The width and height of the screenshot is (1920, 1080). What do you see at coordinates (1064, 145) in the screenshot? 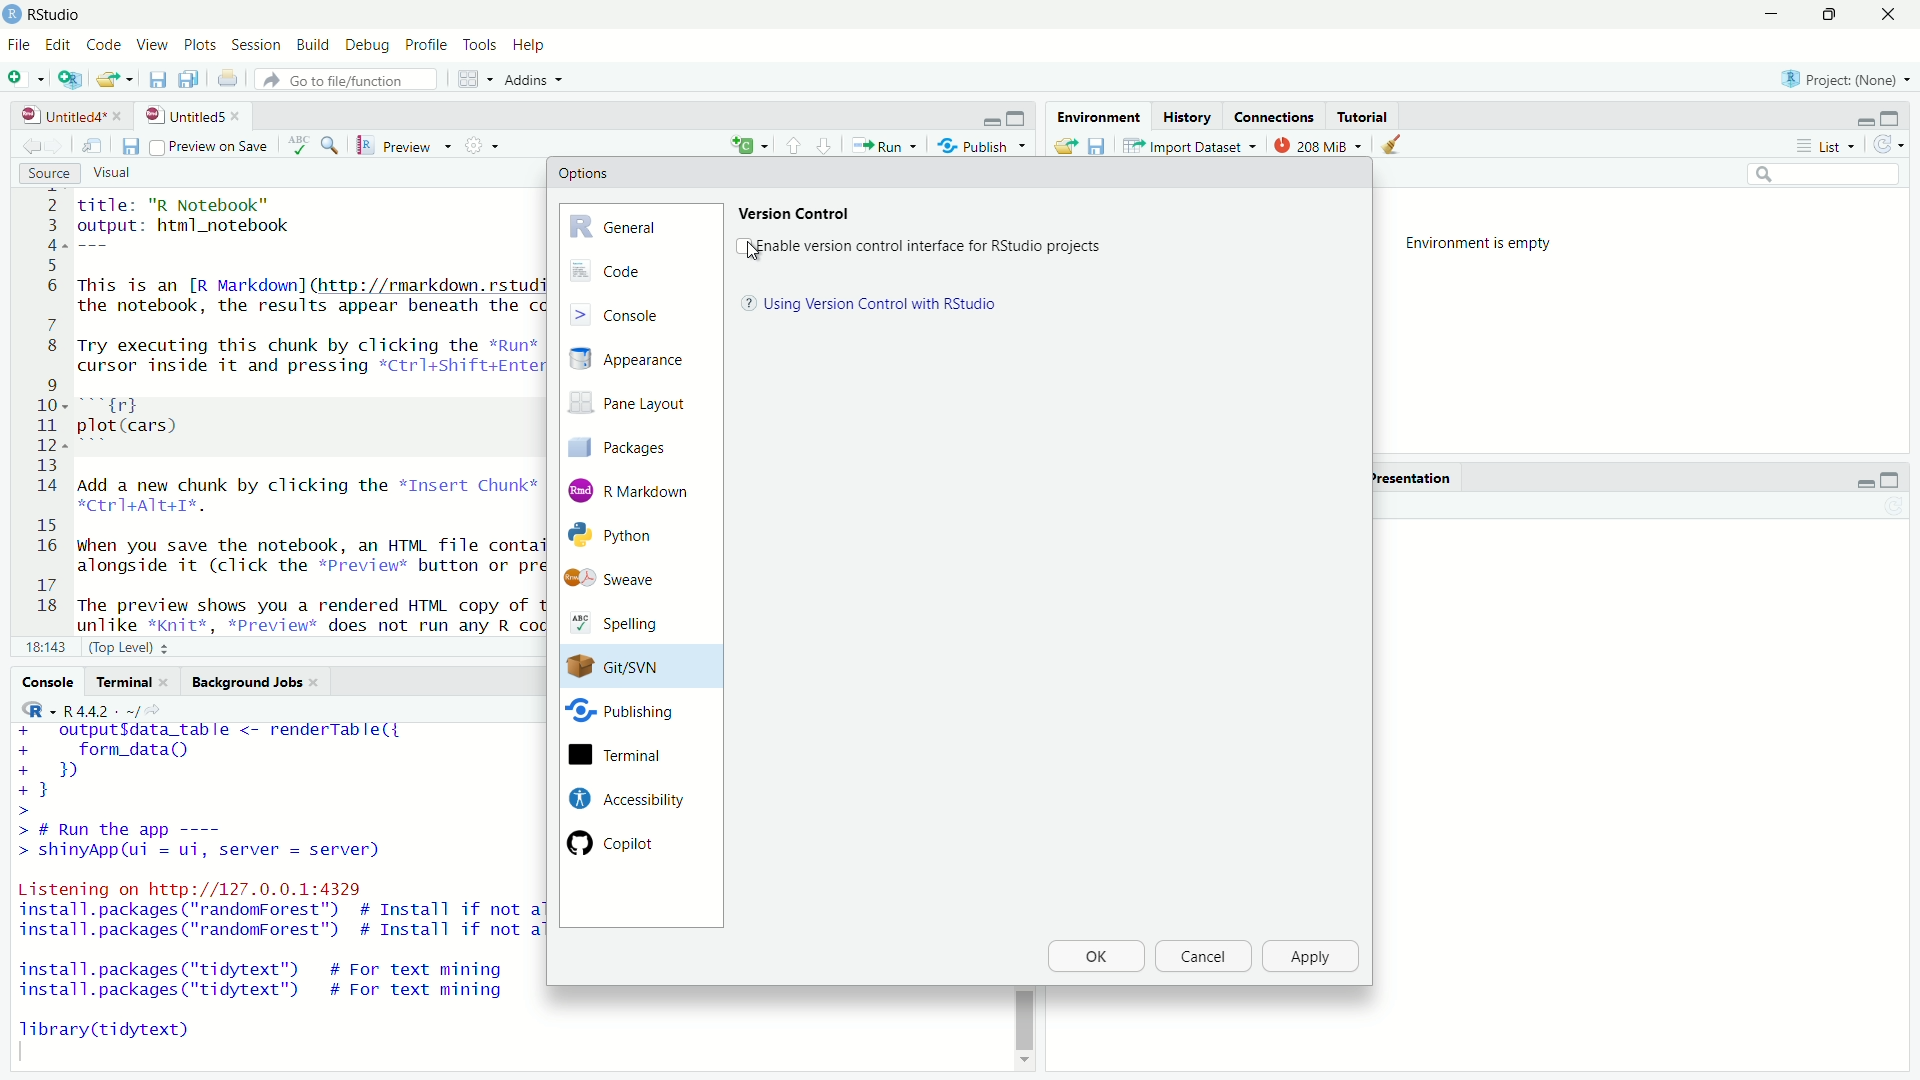
I see `Load WorSpace` at bounding box center [1064, 145].